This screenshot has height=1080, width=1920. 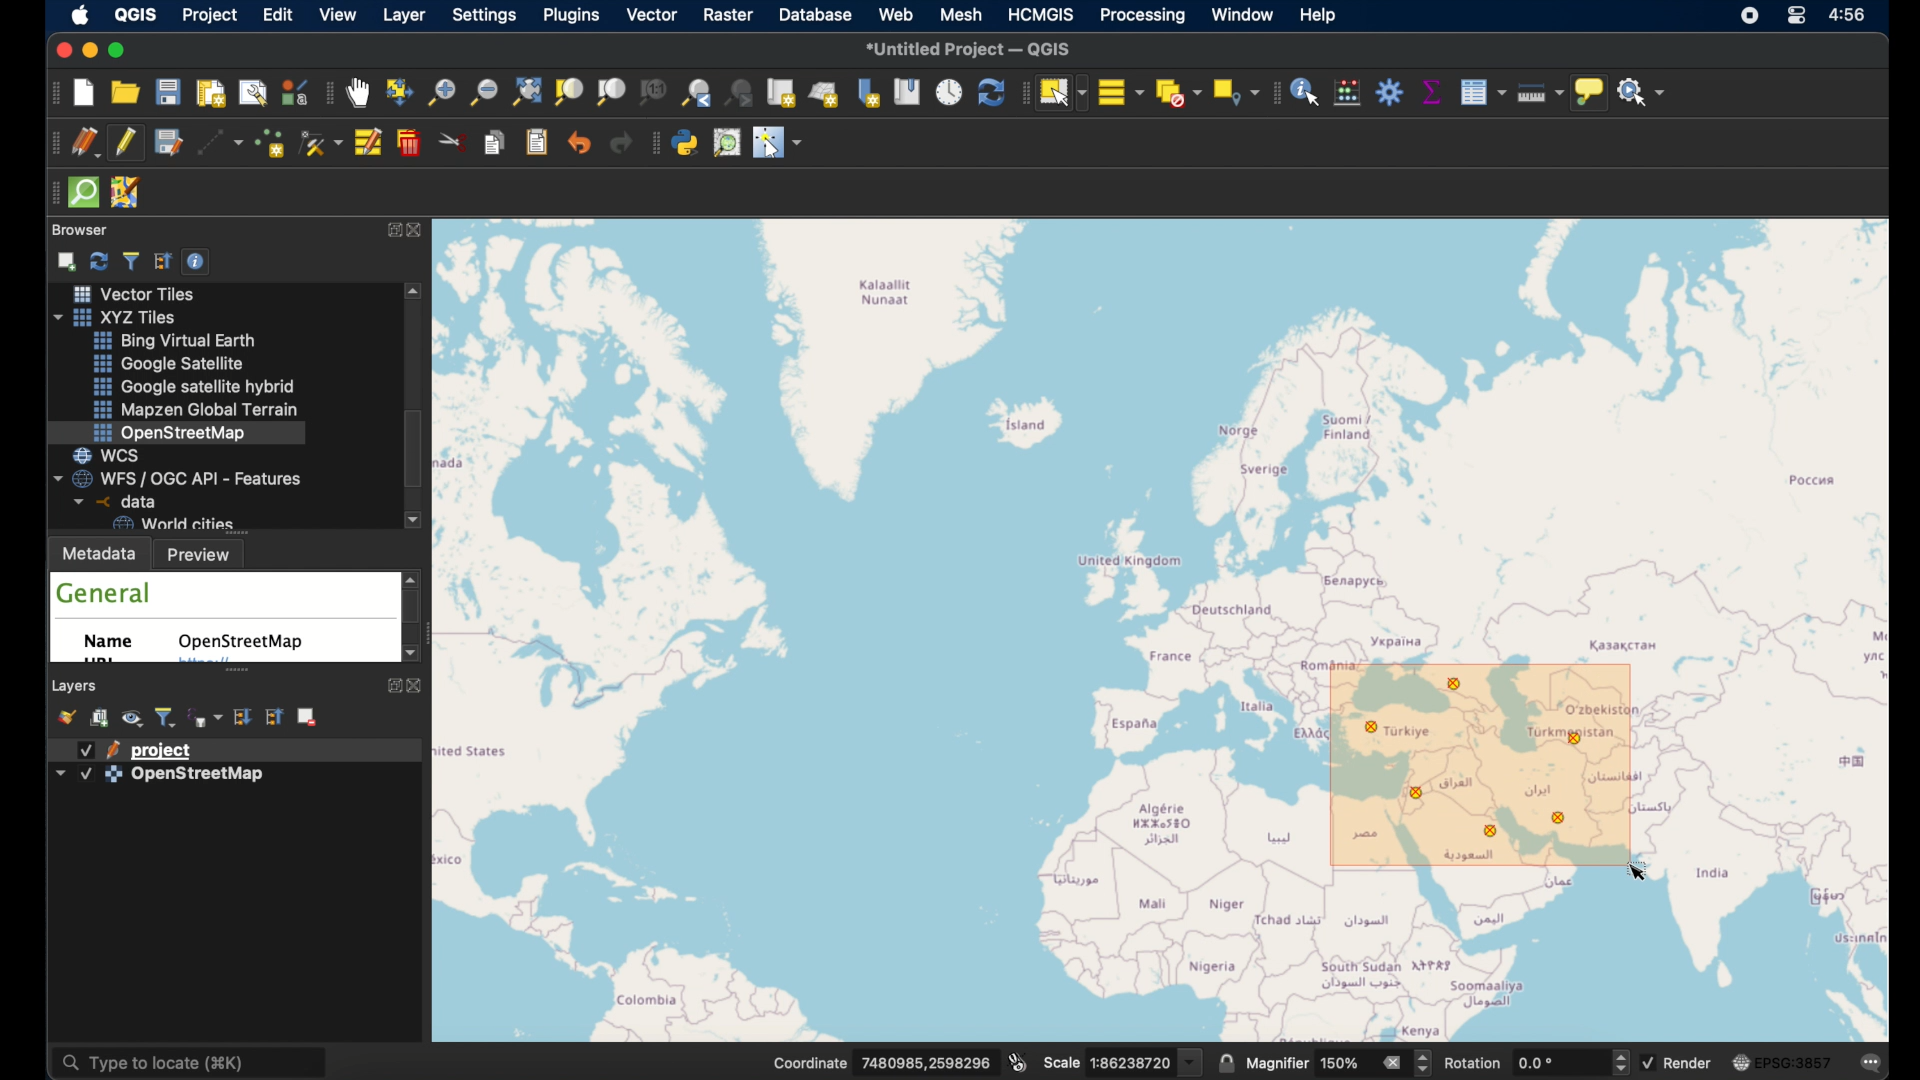 I want to click on , so click(x=209, y=14).